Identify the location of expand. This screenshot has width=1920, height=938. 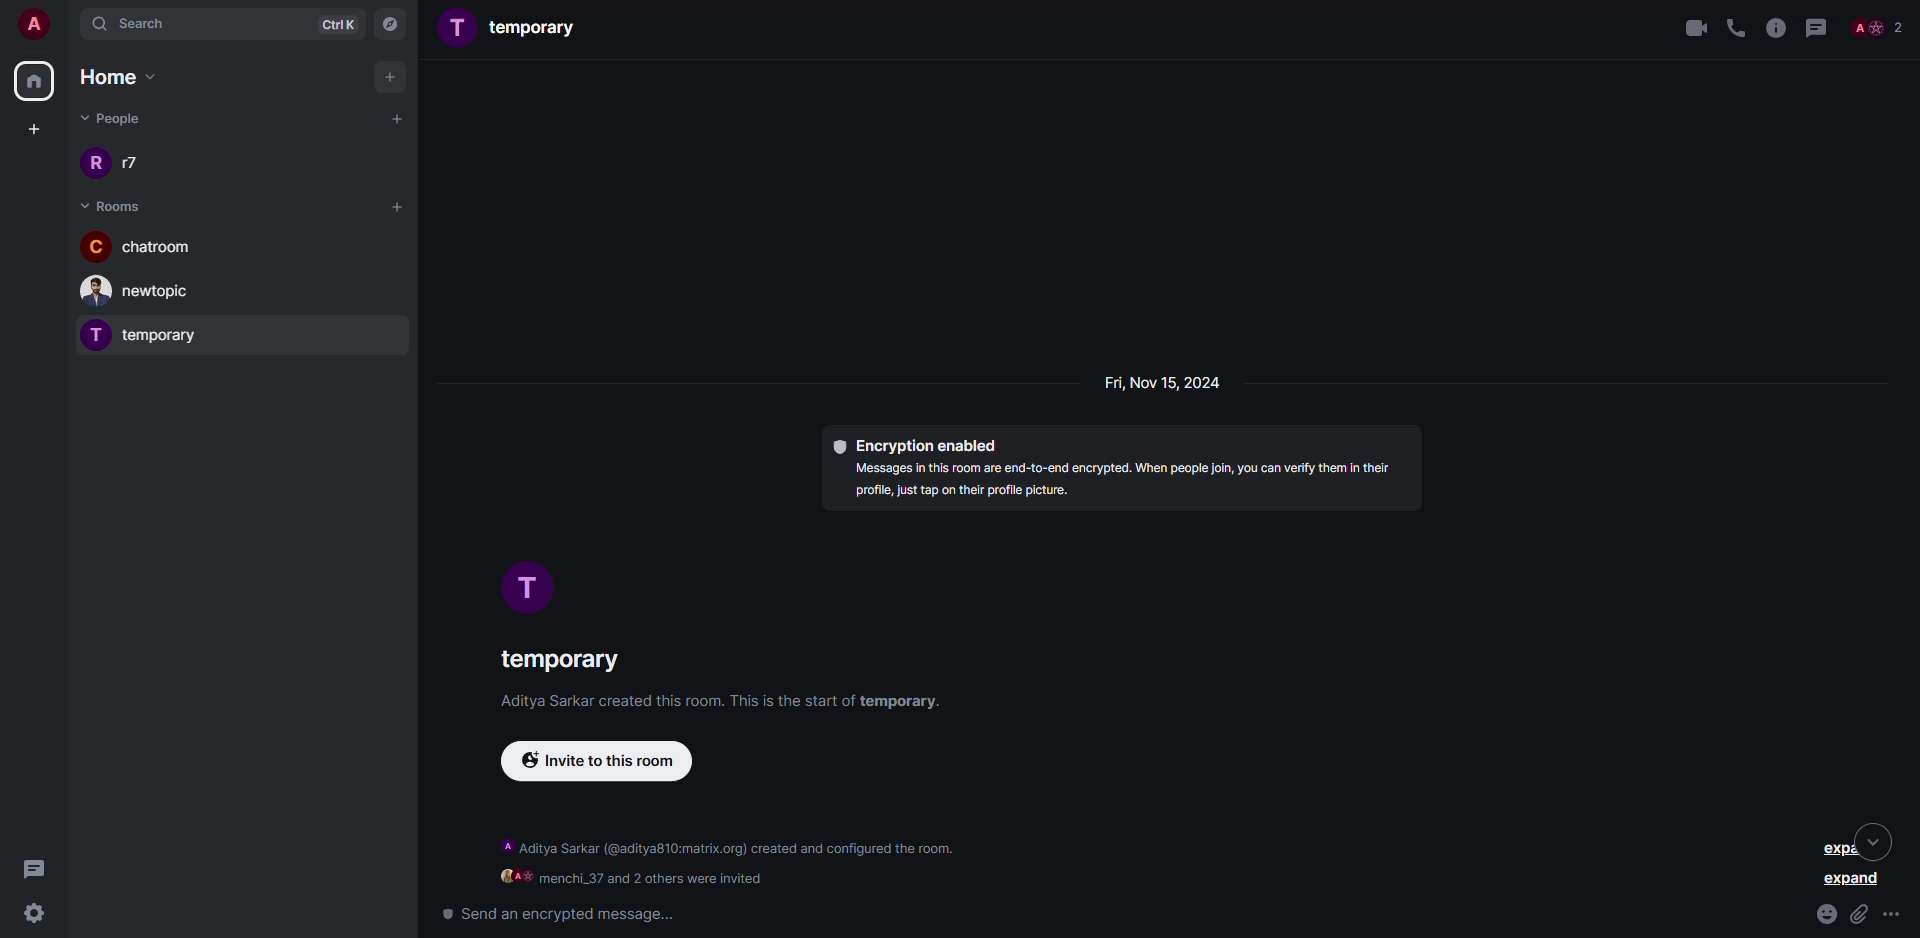
(1845, 843).